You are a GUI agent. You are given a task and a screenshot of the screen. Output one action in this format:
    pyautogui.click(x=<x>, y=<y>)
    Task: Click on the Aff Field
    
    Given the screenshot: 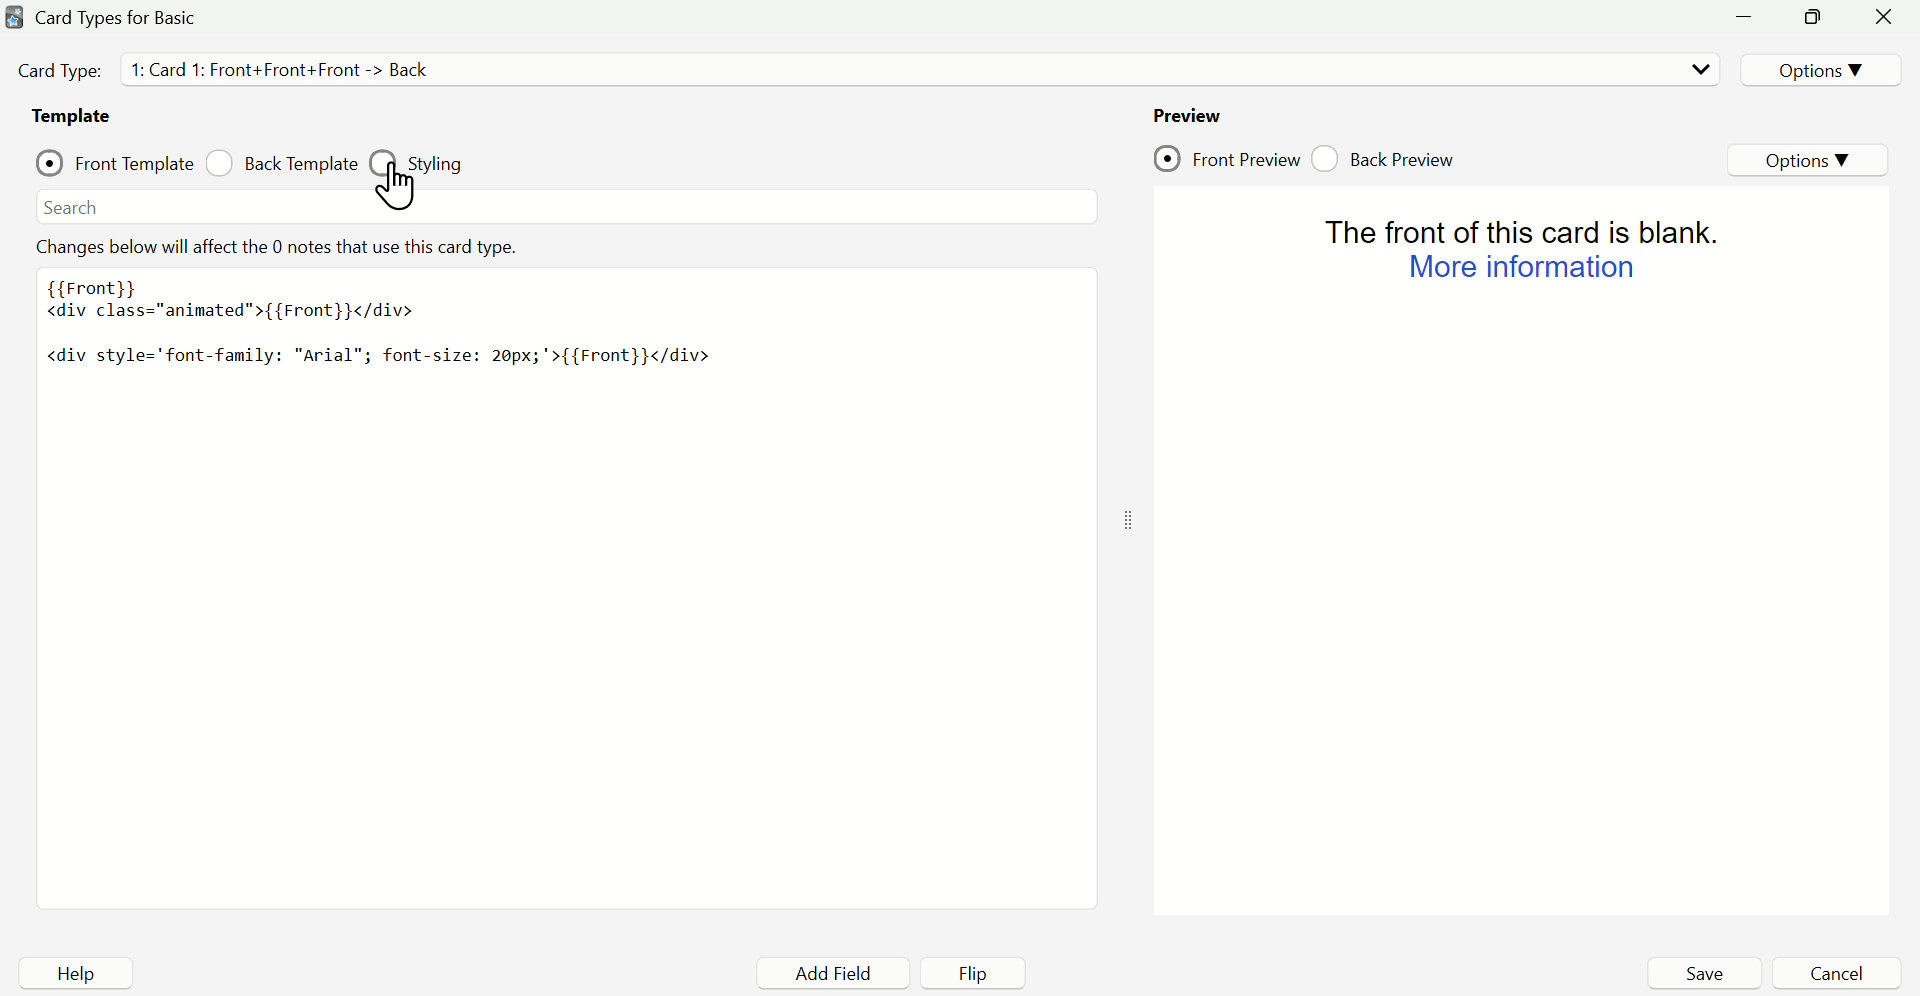 What is the action you would take?
    pyautogui.click(x=840, y=975)
    